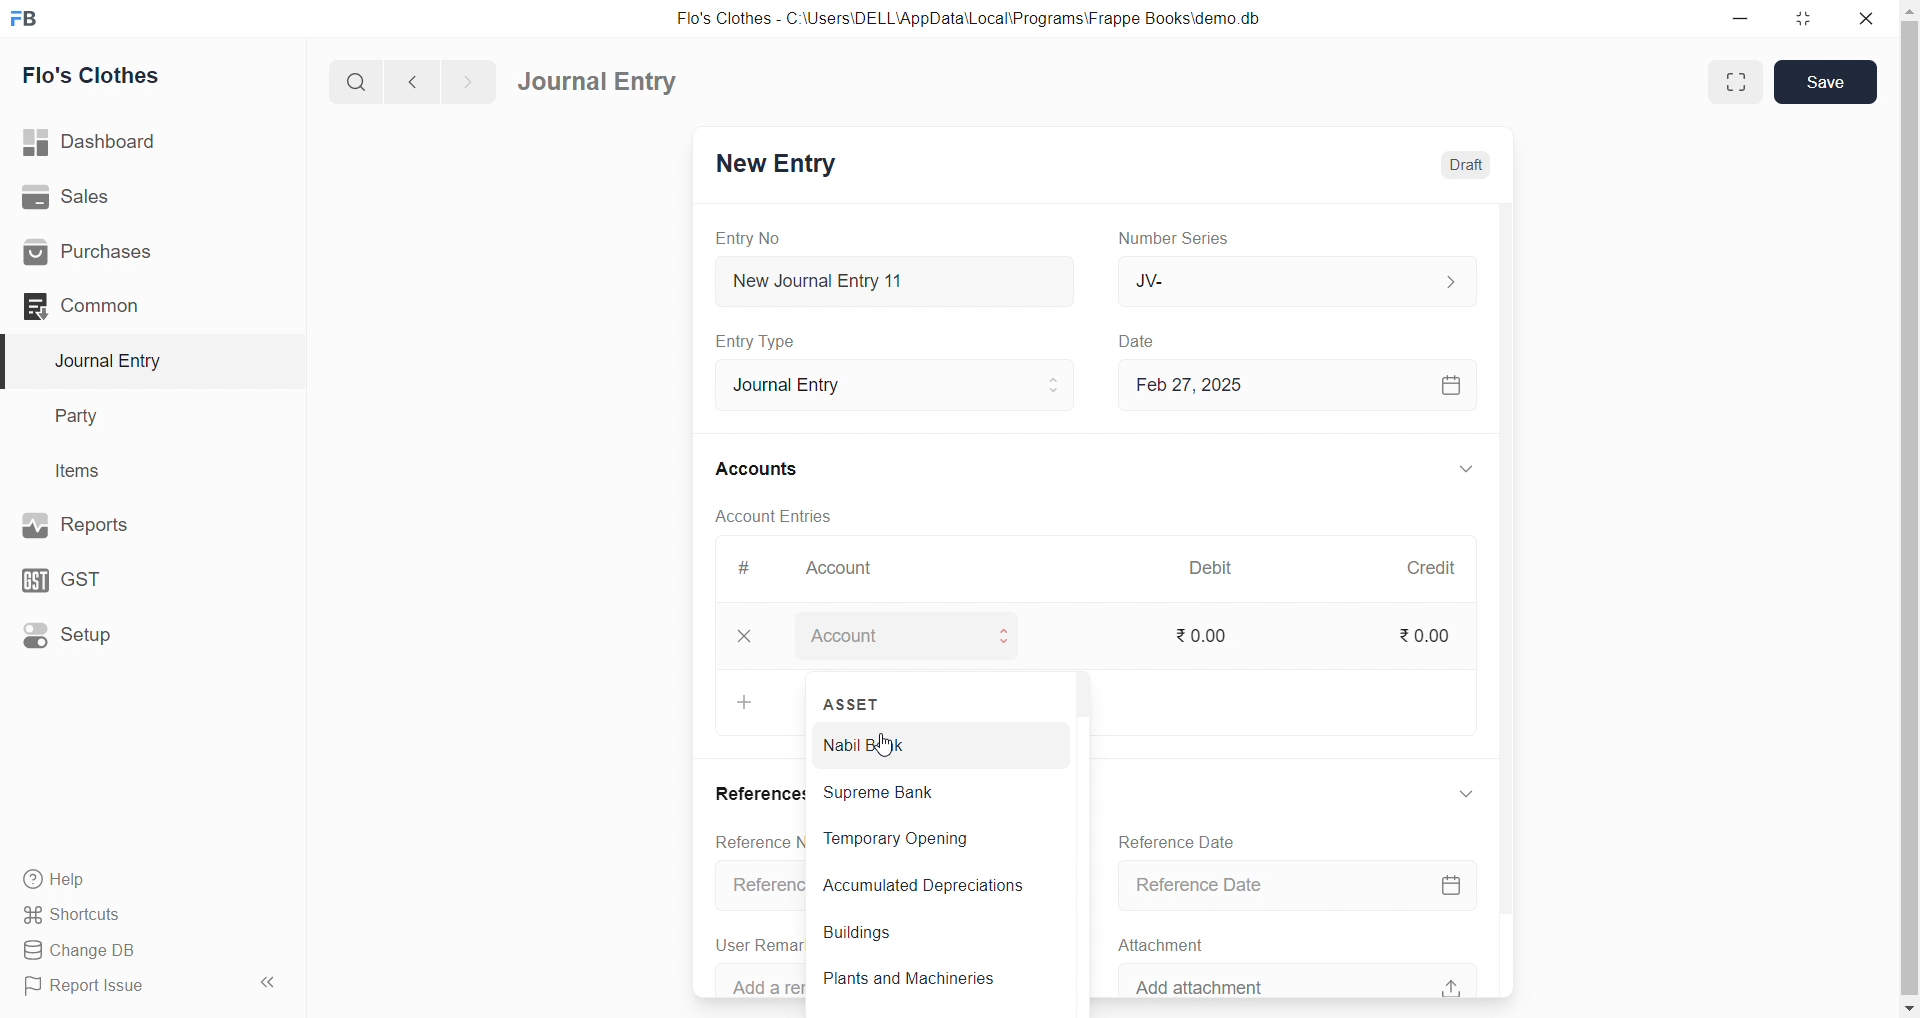  I want to click on User Remark, so click(761, 944).